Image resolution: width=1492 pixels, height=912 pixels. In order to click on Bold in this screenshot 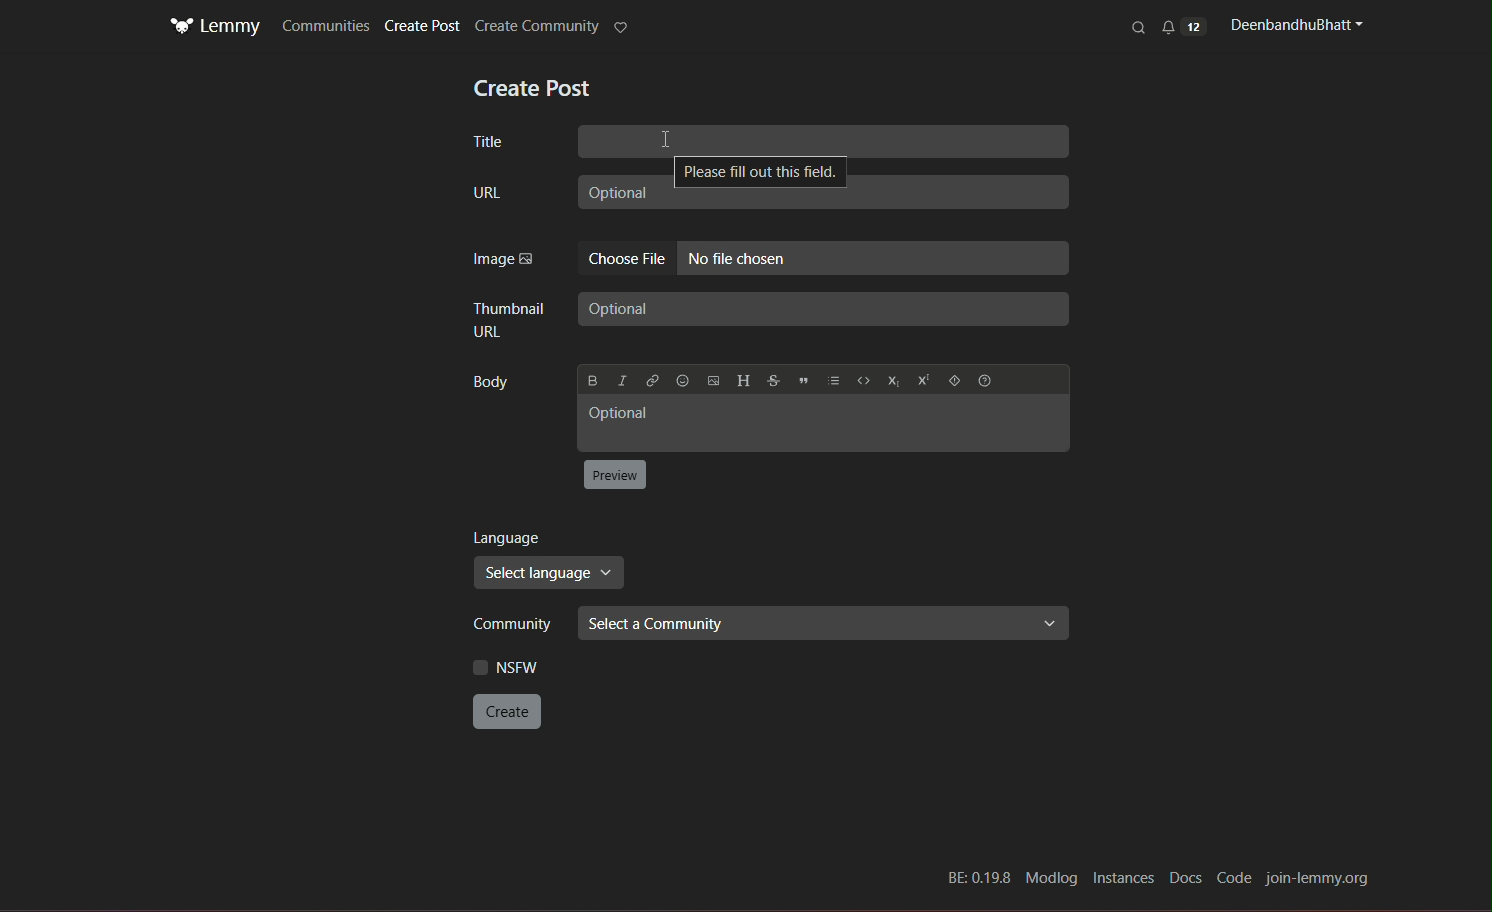, I will do `click(593, 380)`.